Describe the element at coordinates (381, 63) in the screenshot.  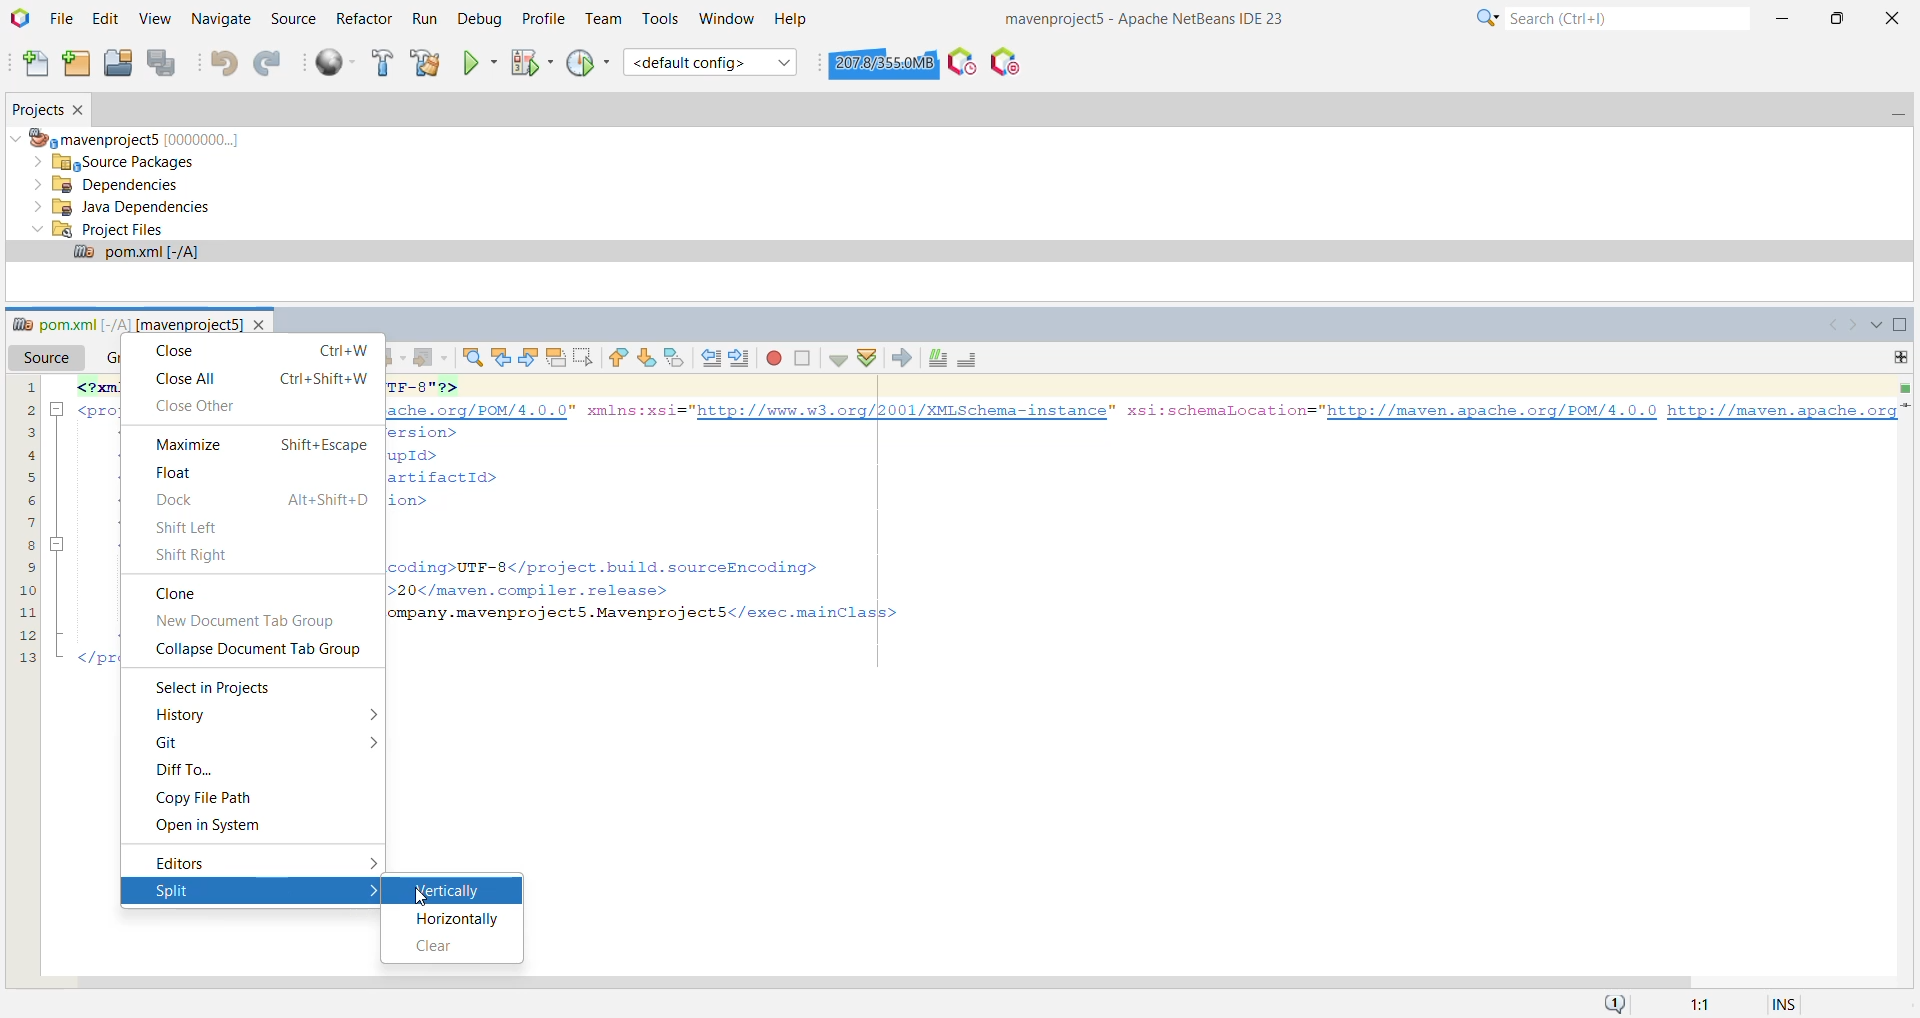
I see `Build Project` at that location.